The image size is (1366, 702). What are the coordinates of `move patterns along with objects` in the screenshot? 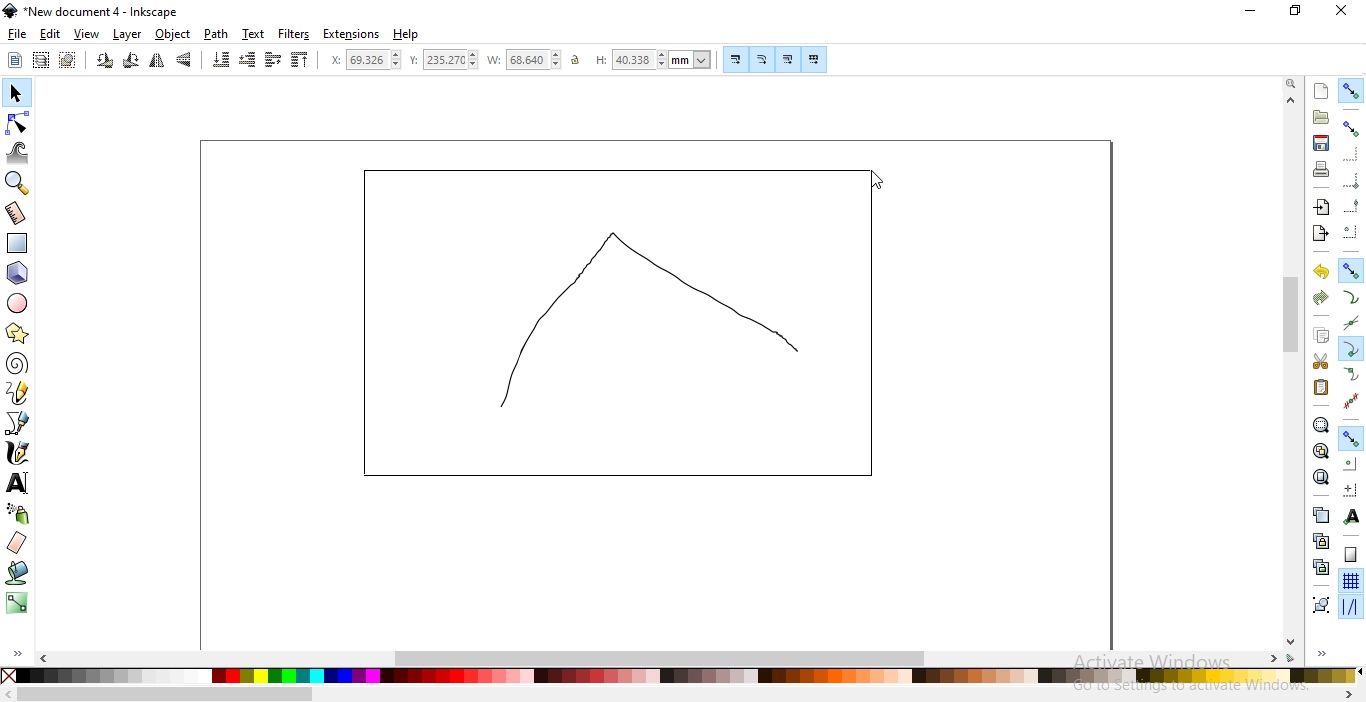 It's located at (815, 59).